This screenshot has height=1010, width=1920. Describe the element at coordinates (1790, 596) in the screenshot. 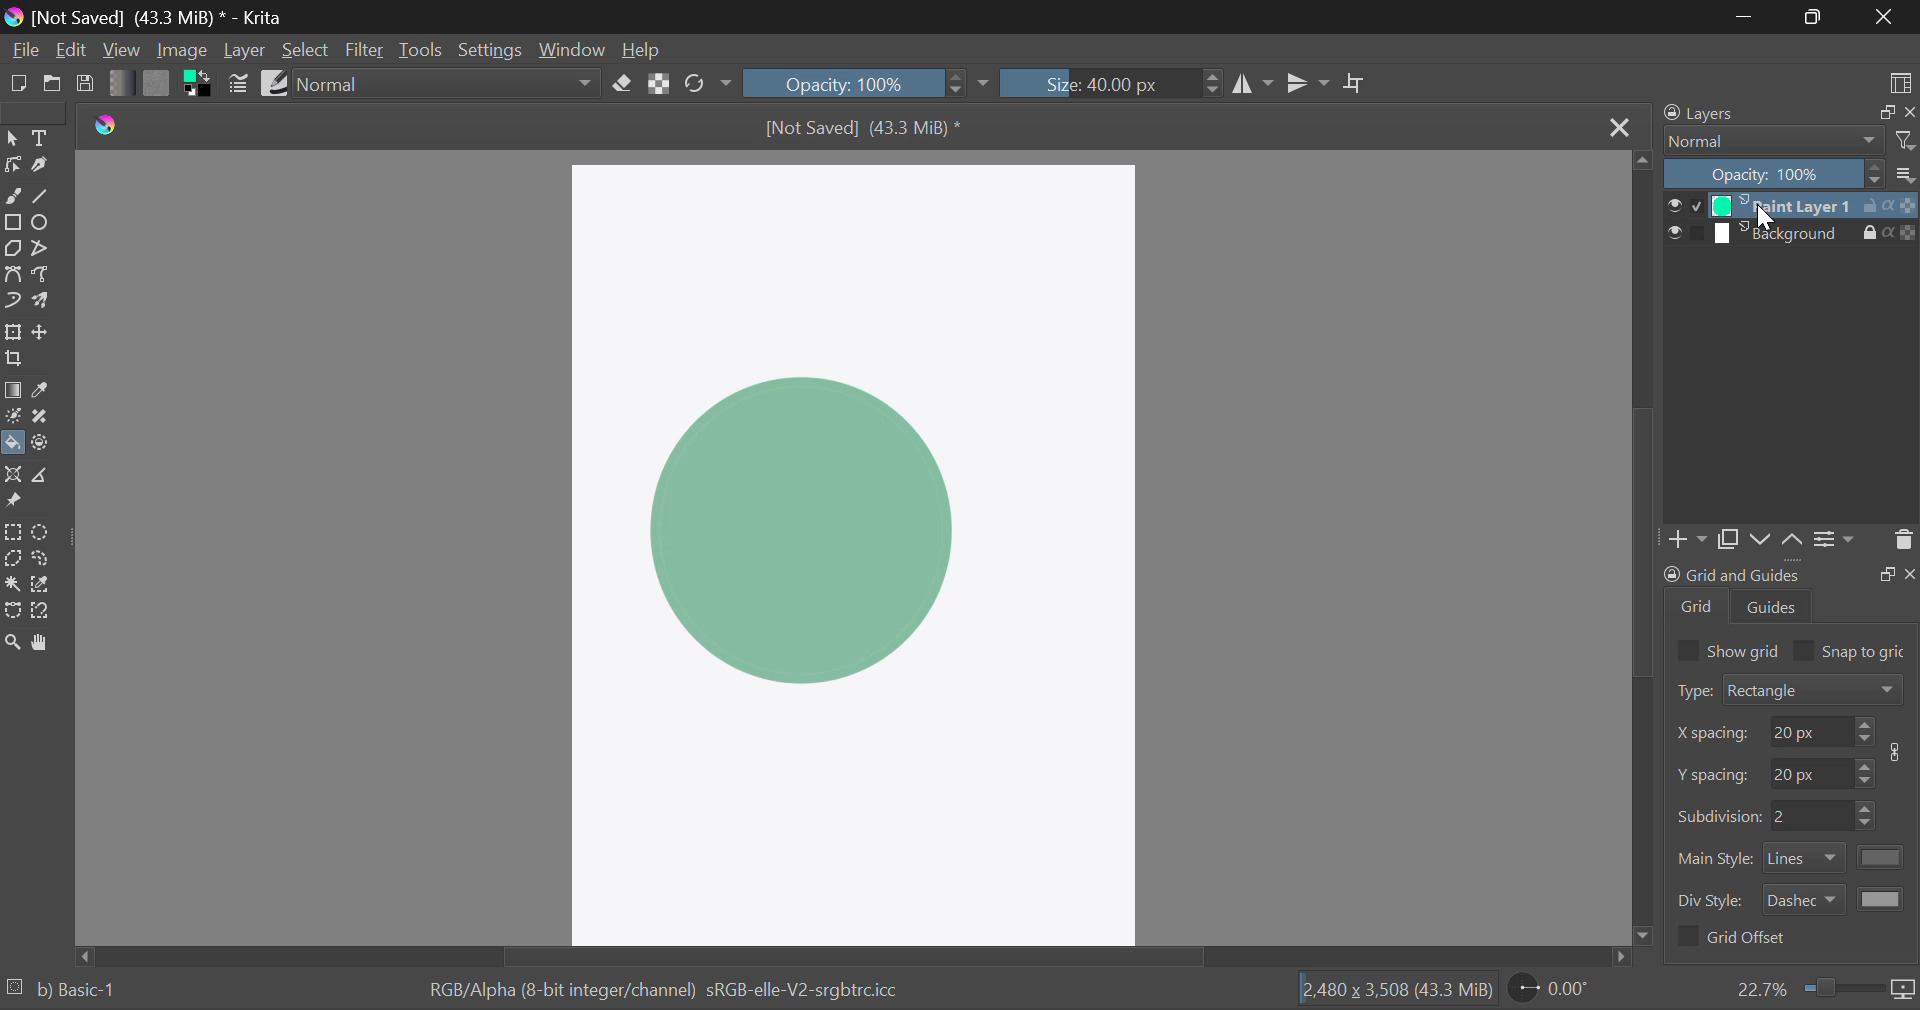

I see `Grid and Guides Docker Tab` at that location.